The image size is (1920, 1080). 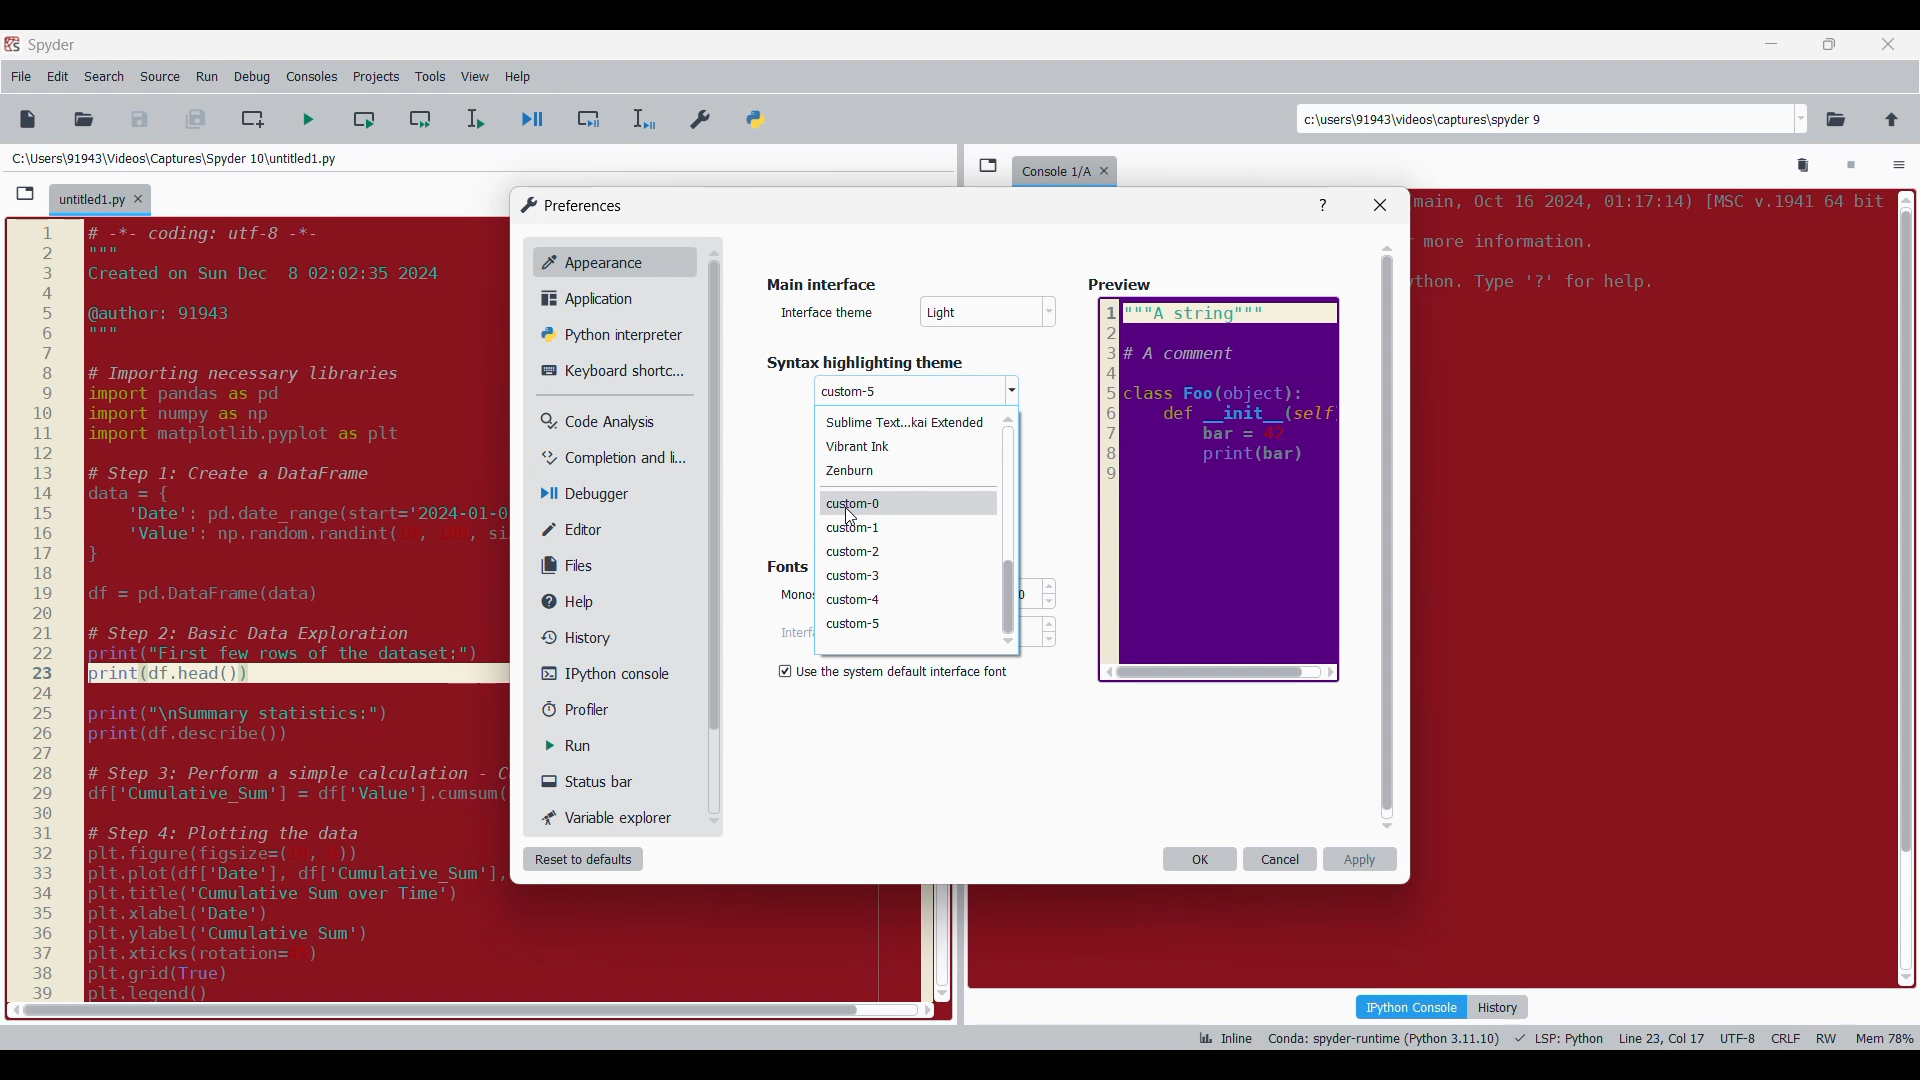 What do you see at coordinates (1888, 44) in the screenshot?
I see `Close tab` at bounding box center [1888, 44].